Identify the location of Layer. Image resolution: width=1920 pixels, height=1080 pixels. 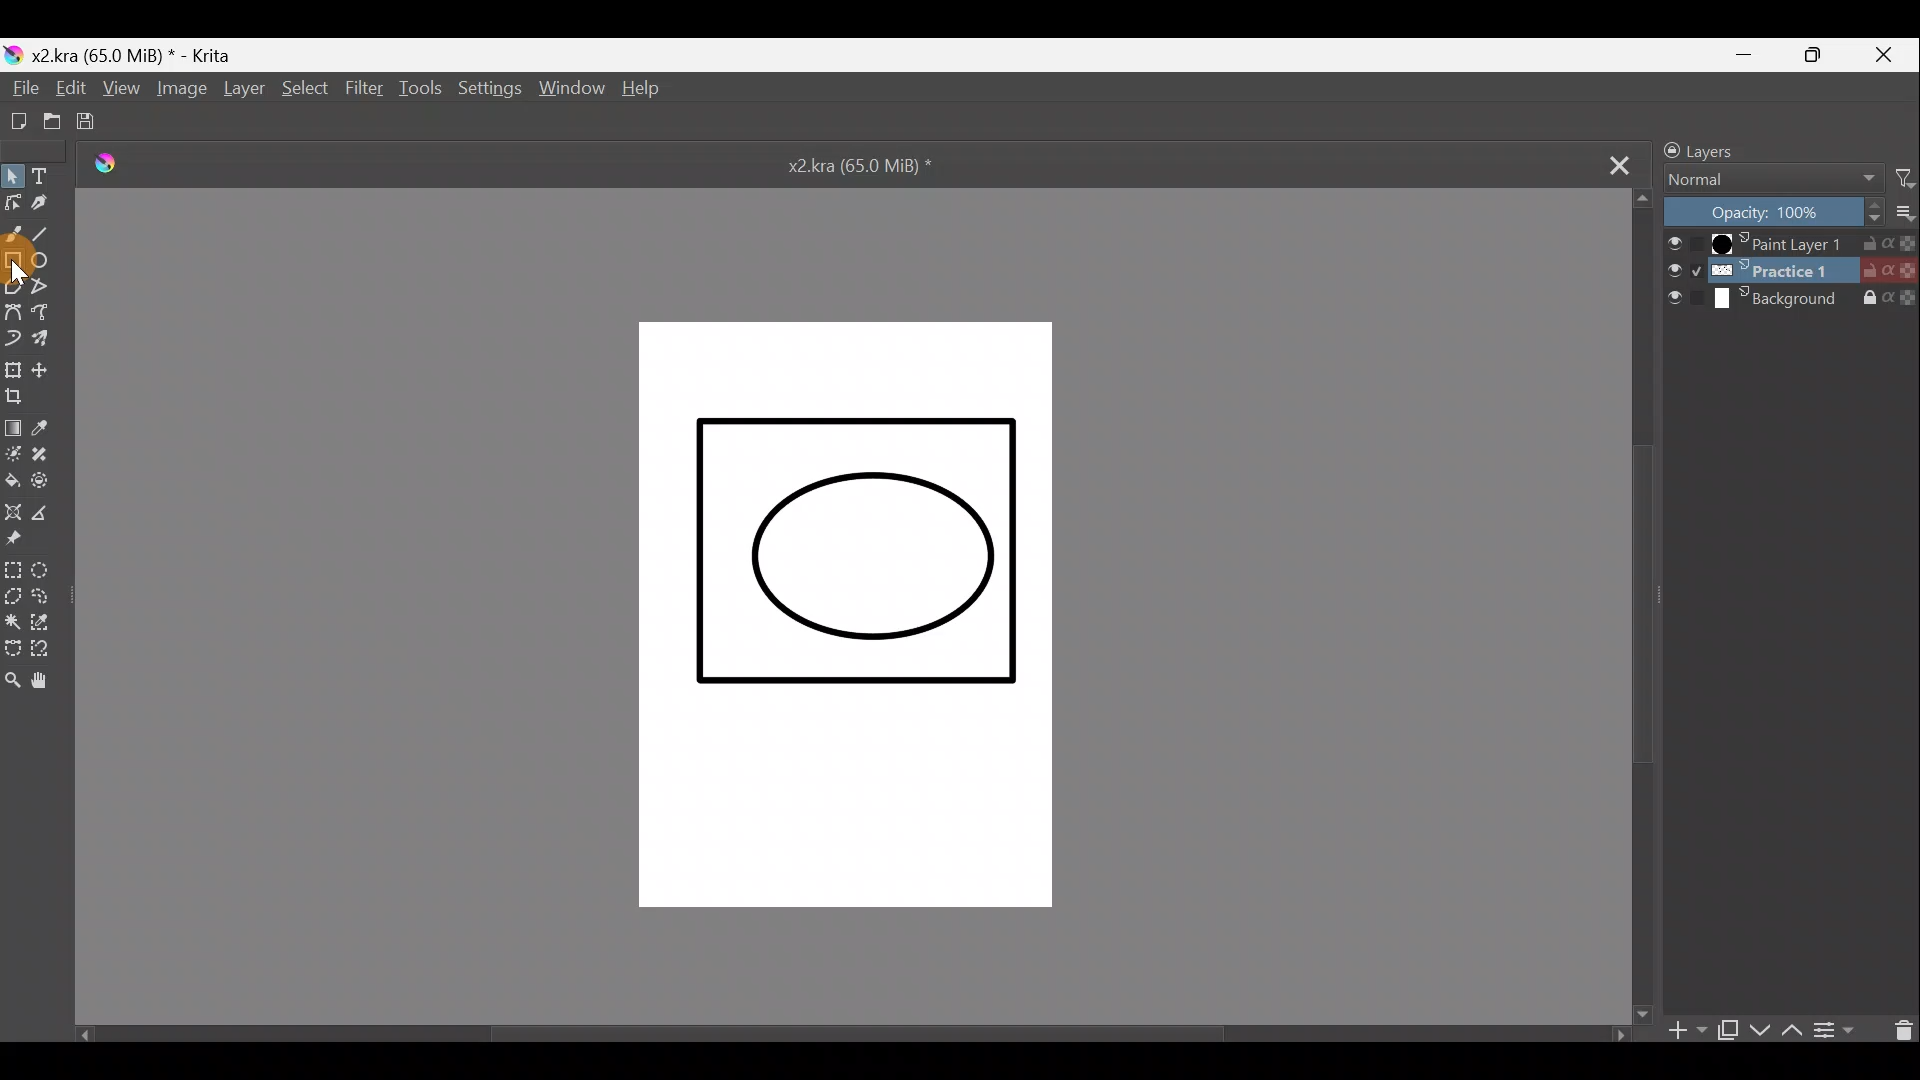
(242, 92).